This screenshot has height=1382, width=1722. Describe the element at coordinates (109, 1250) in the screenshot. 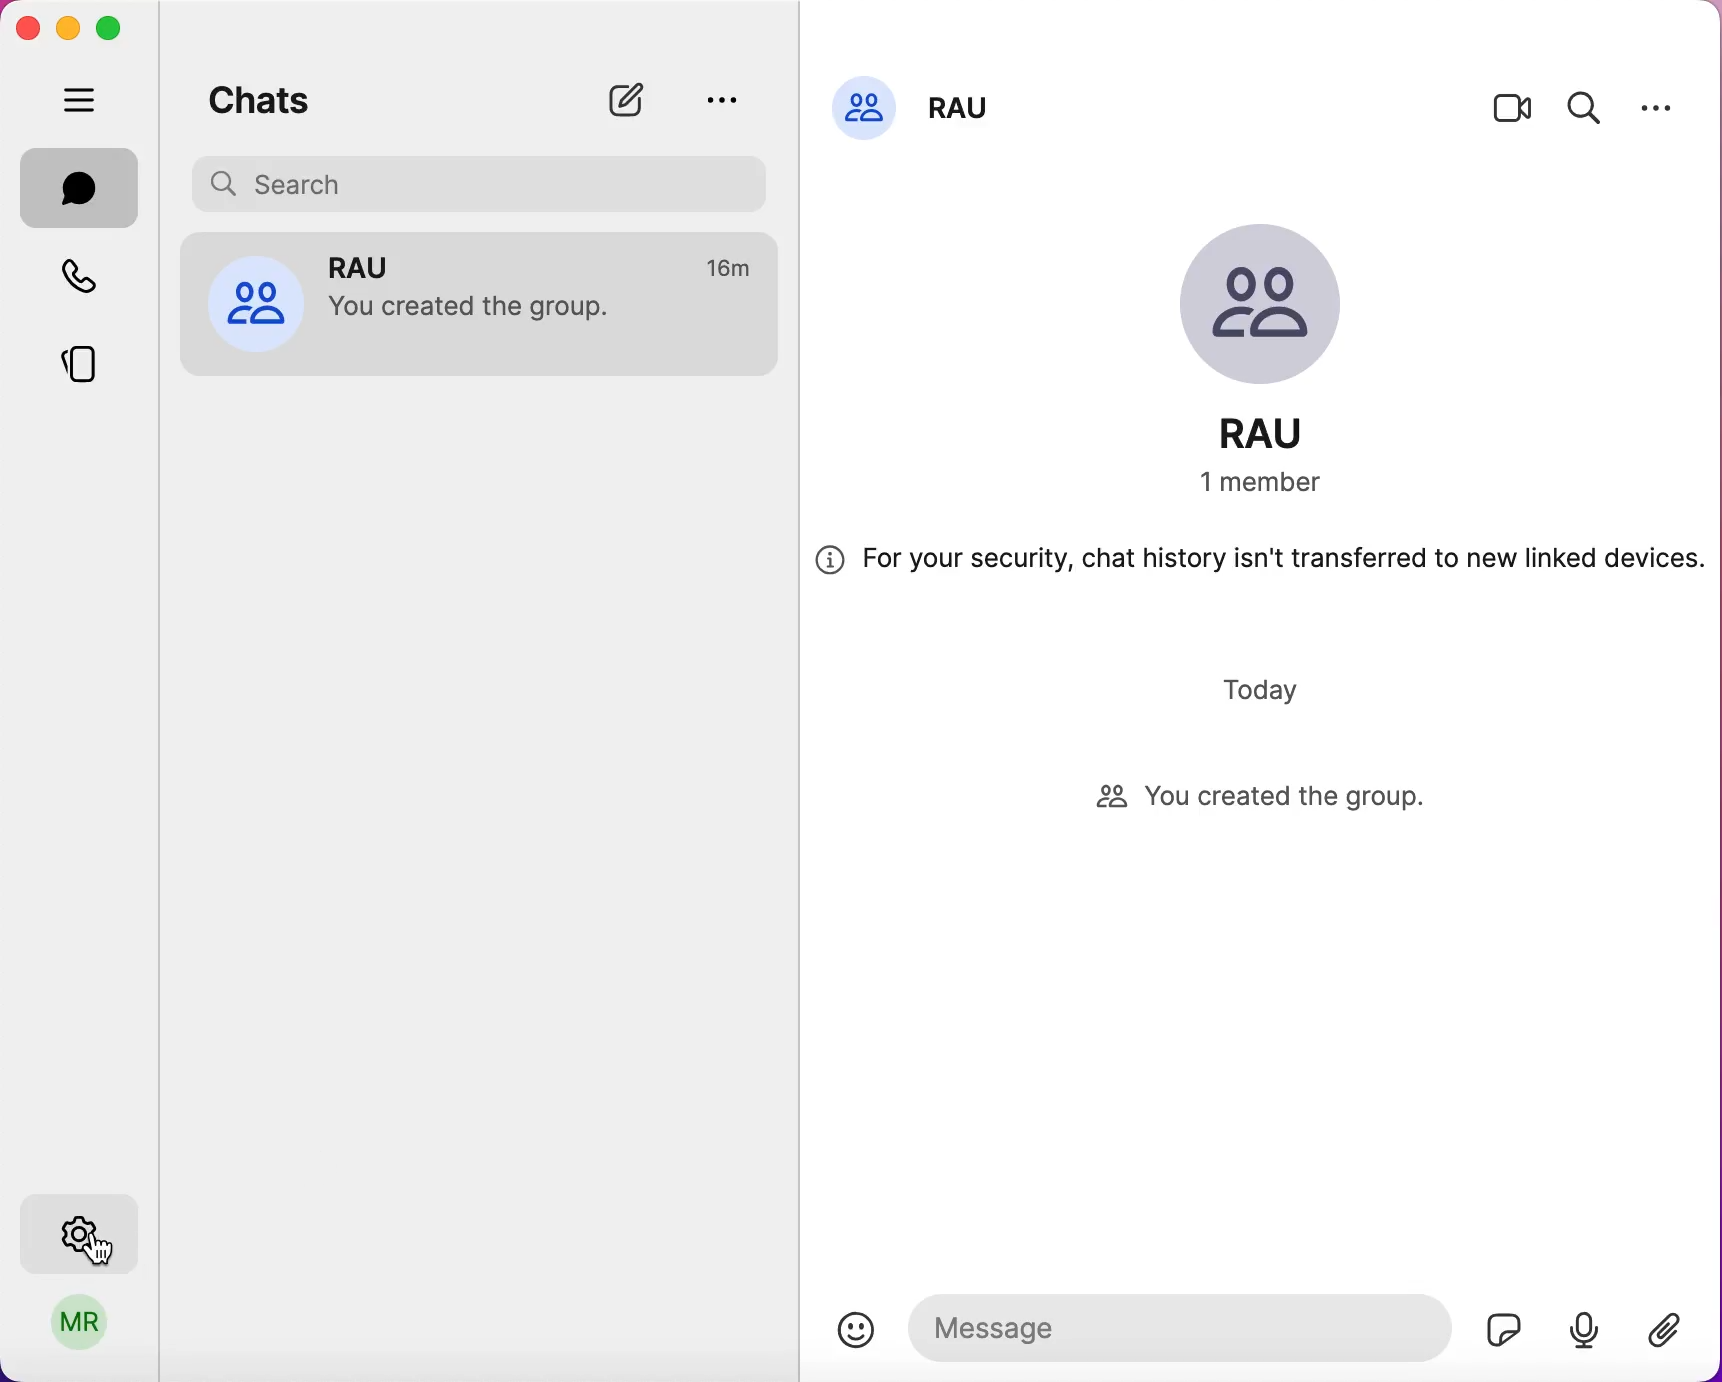

I see `cursor` at that location.